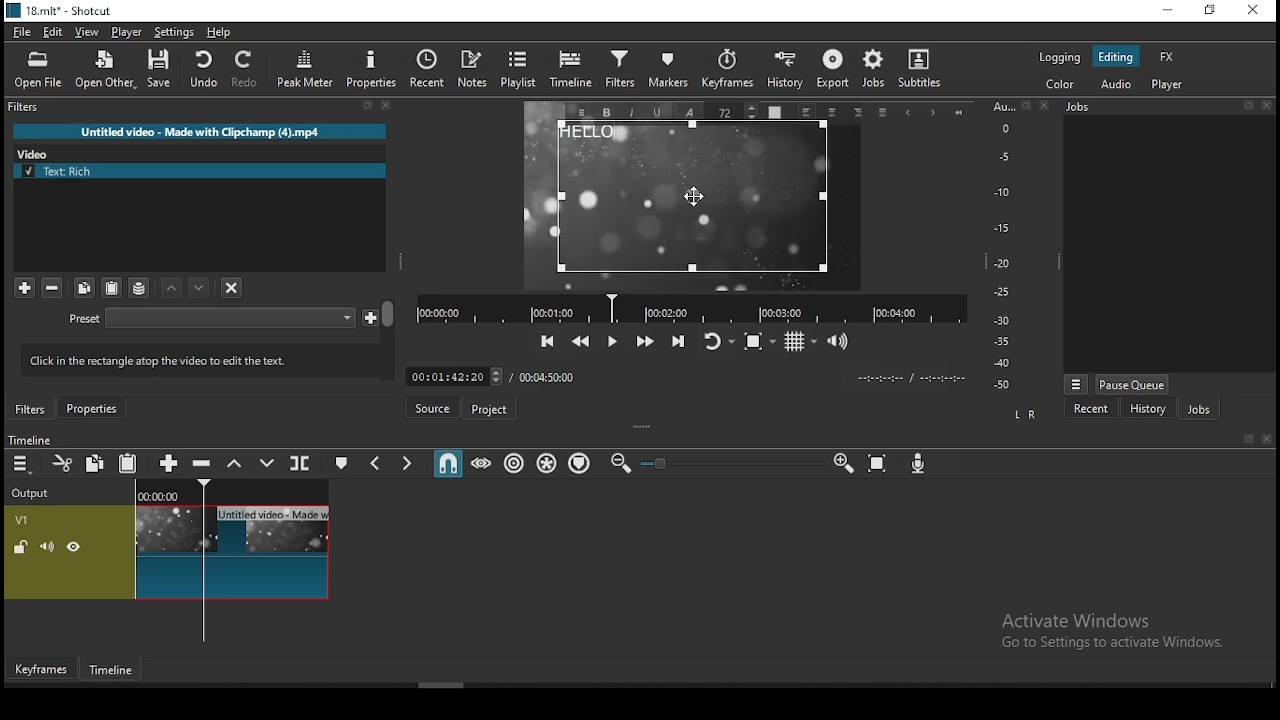  Describe the element at coordinates (581, 112) in the screenshot. I see `Menu` at that location.